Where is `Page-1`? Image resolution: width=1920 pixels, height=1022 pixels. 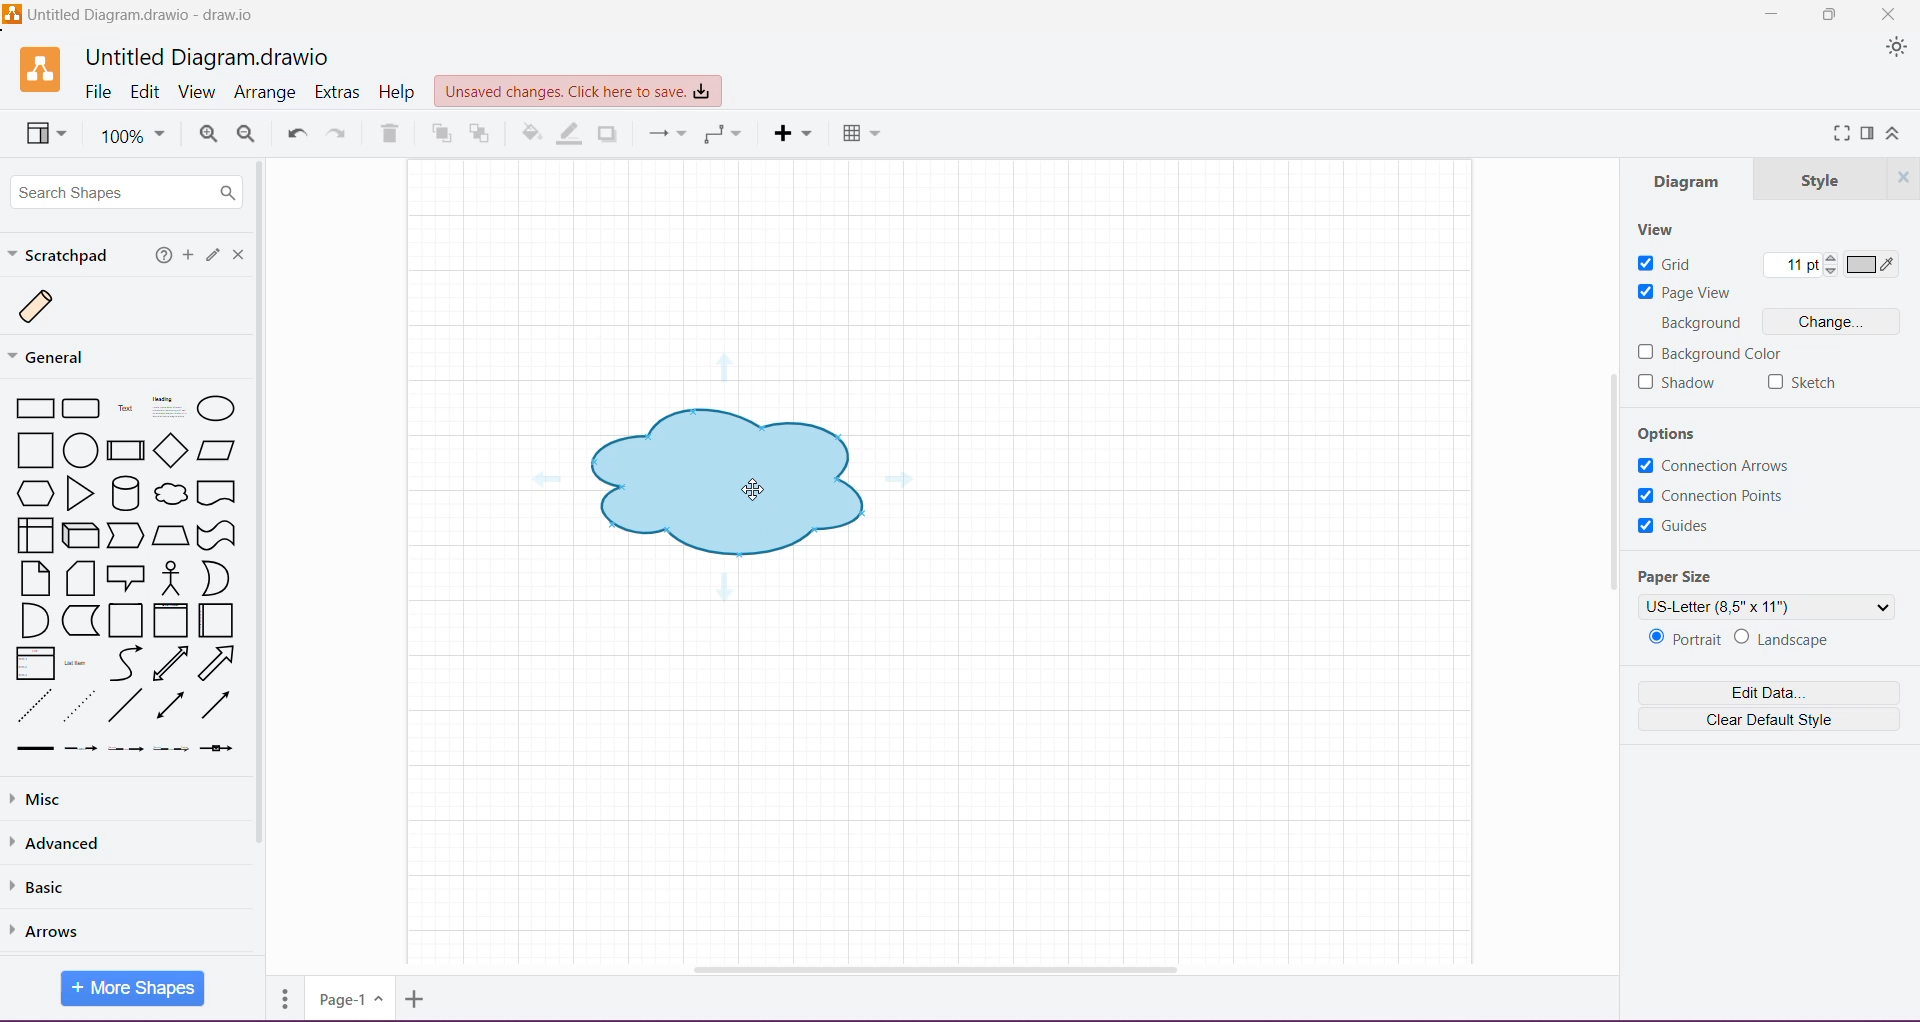
Page-1 is located at coordinates (348, 999).